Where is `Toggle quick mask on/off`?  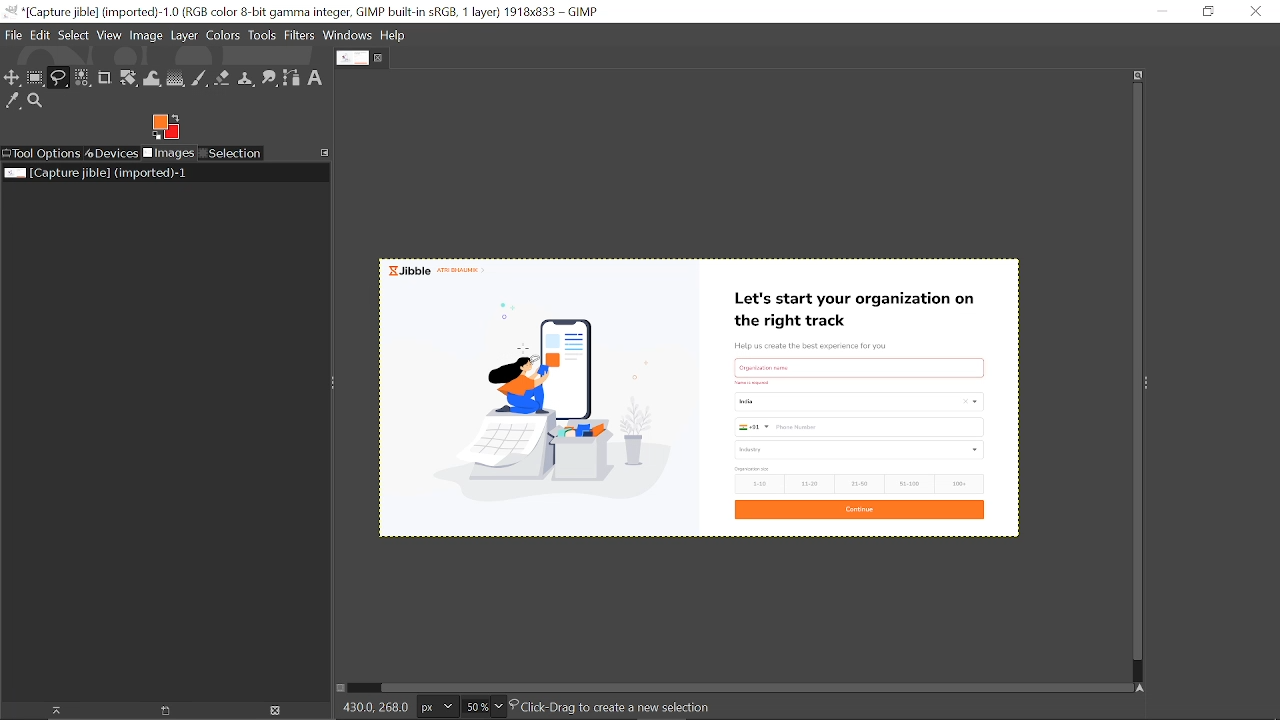
Toggle quick mask on/off is located at coordinates (339, 688).